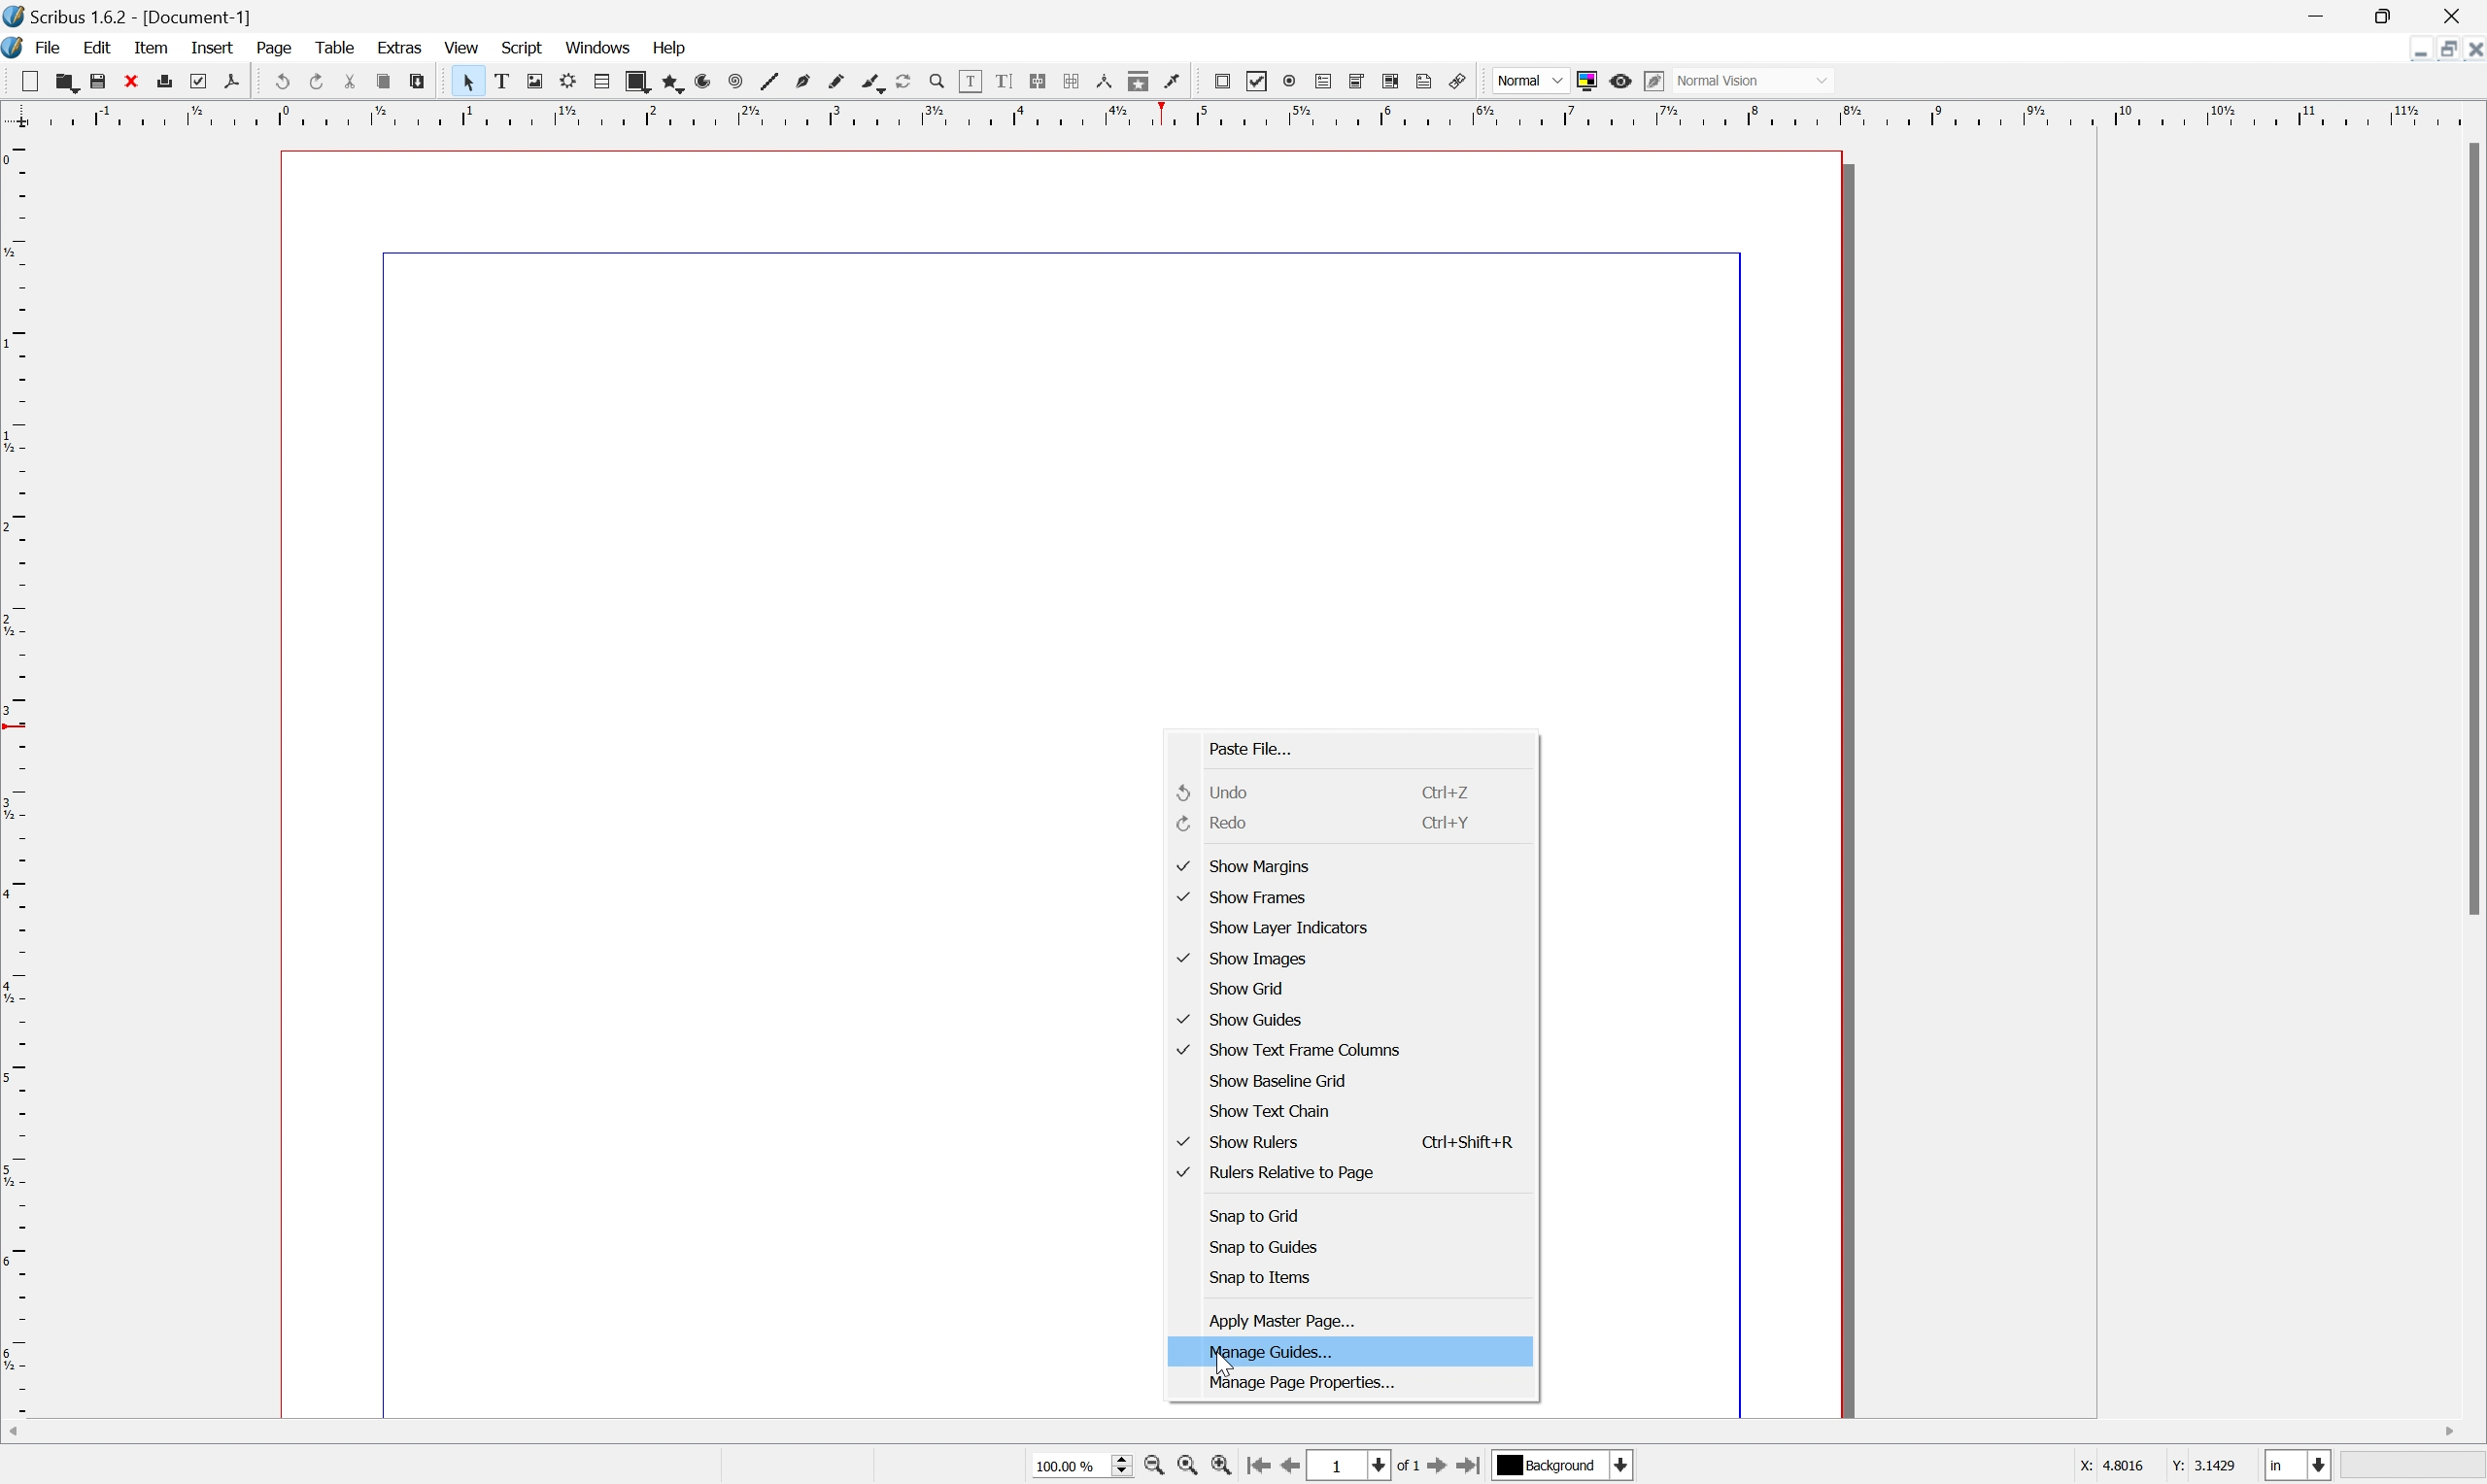 The image size is (2487, 1484). Describe the element at coordinates (1247, 988) in the screenshot. I see `show grid` at that location.